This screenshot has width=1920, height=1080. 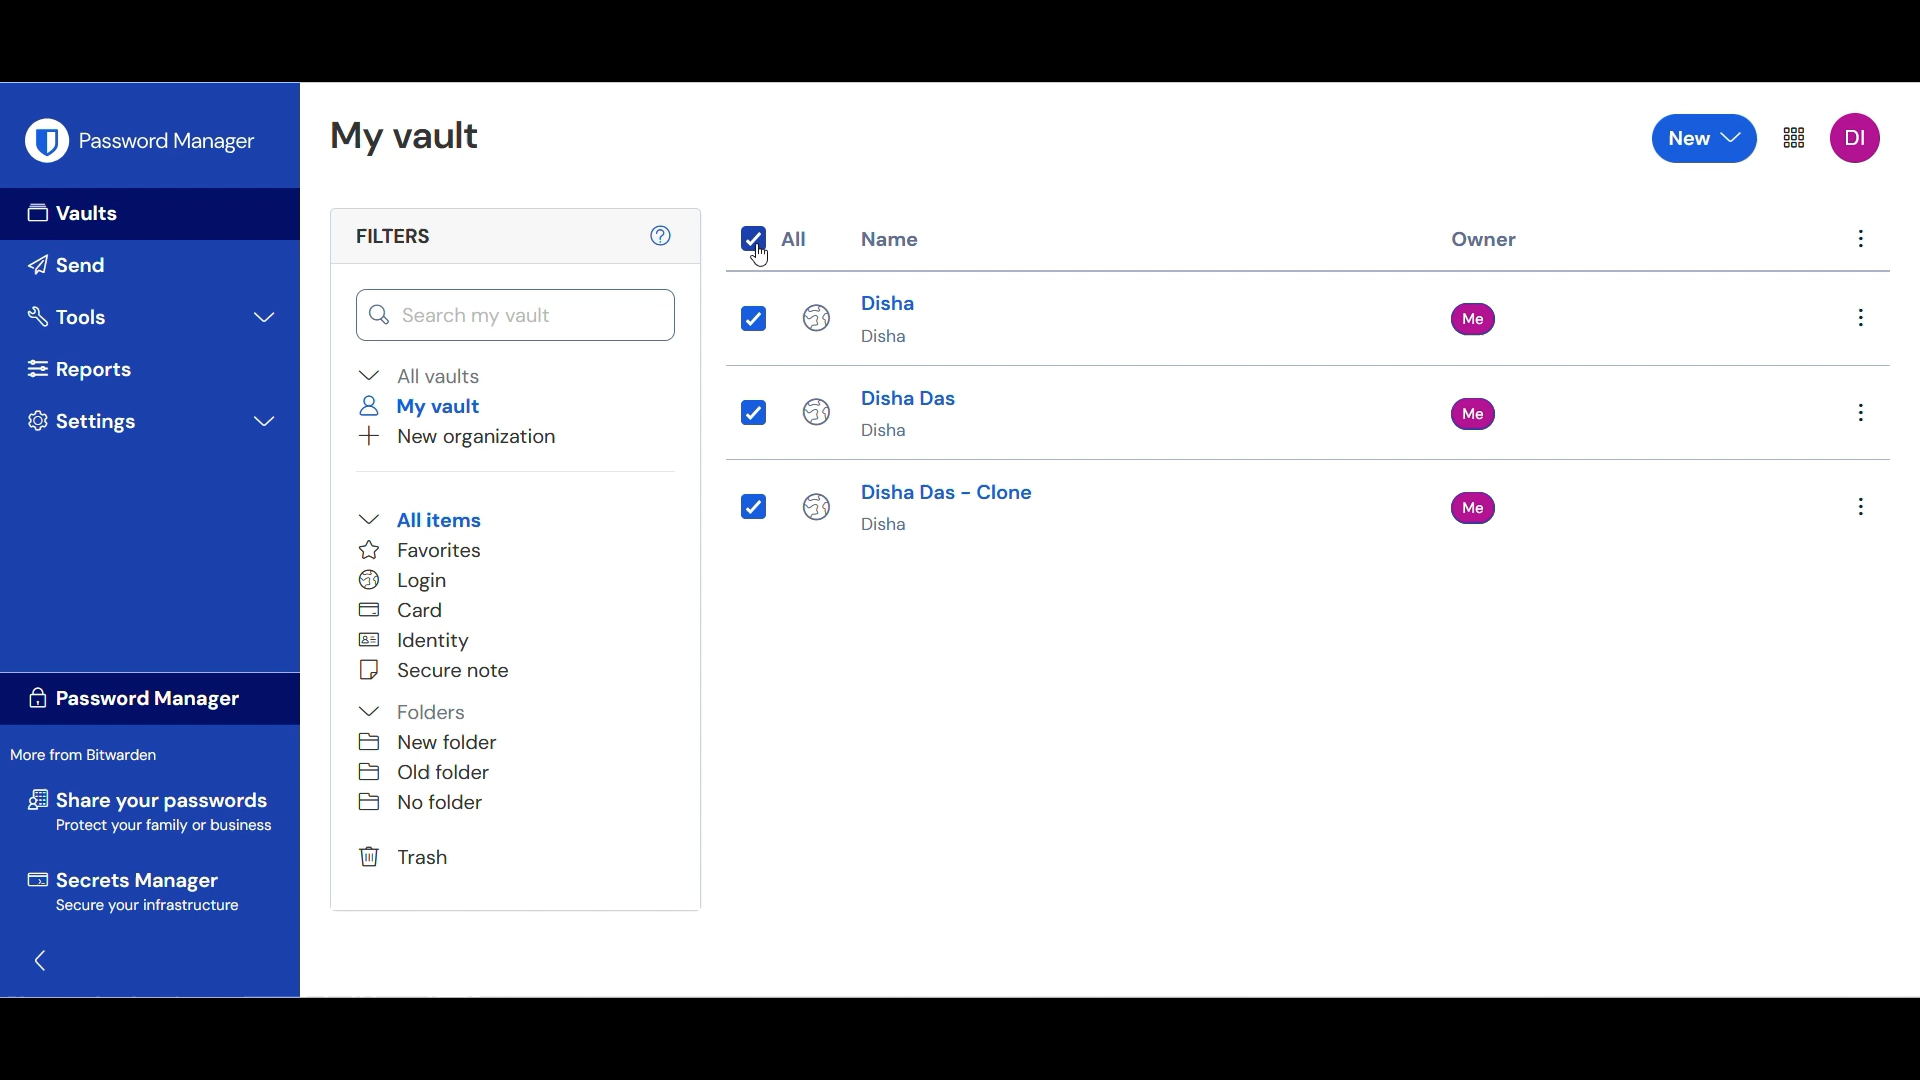 What do you see at coordinates (433, 670) in the screenshot?
I see `Secure note` at bounding box center [433, 670].